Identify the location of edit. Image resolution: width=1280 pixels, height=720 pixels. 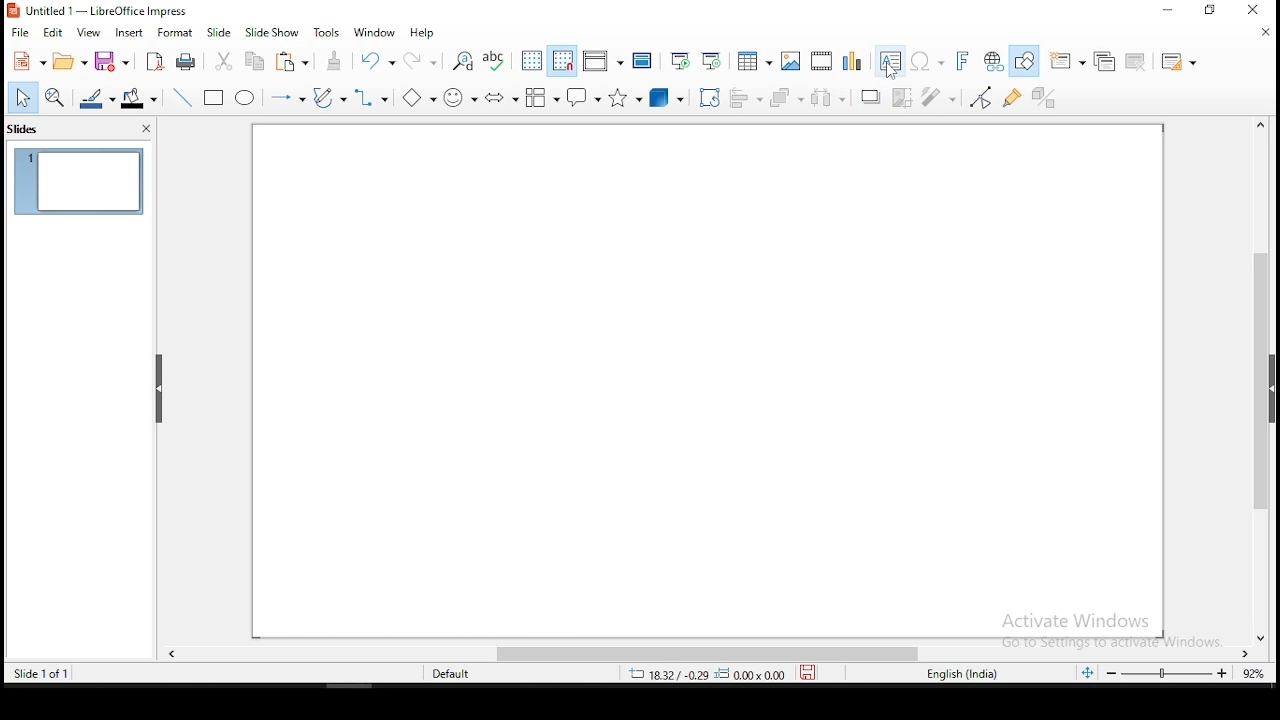
(51, 33).